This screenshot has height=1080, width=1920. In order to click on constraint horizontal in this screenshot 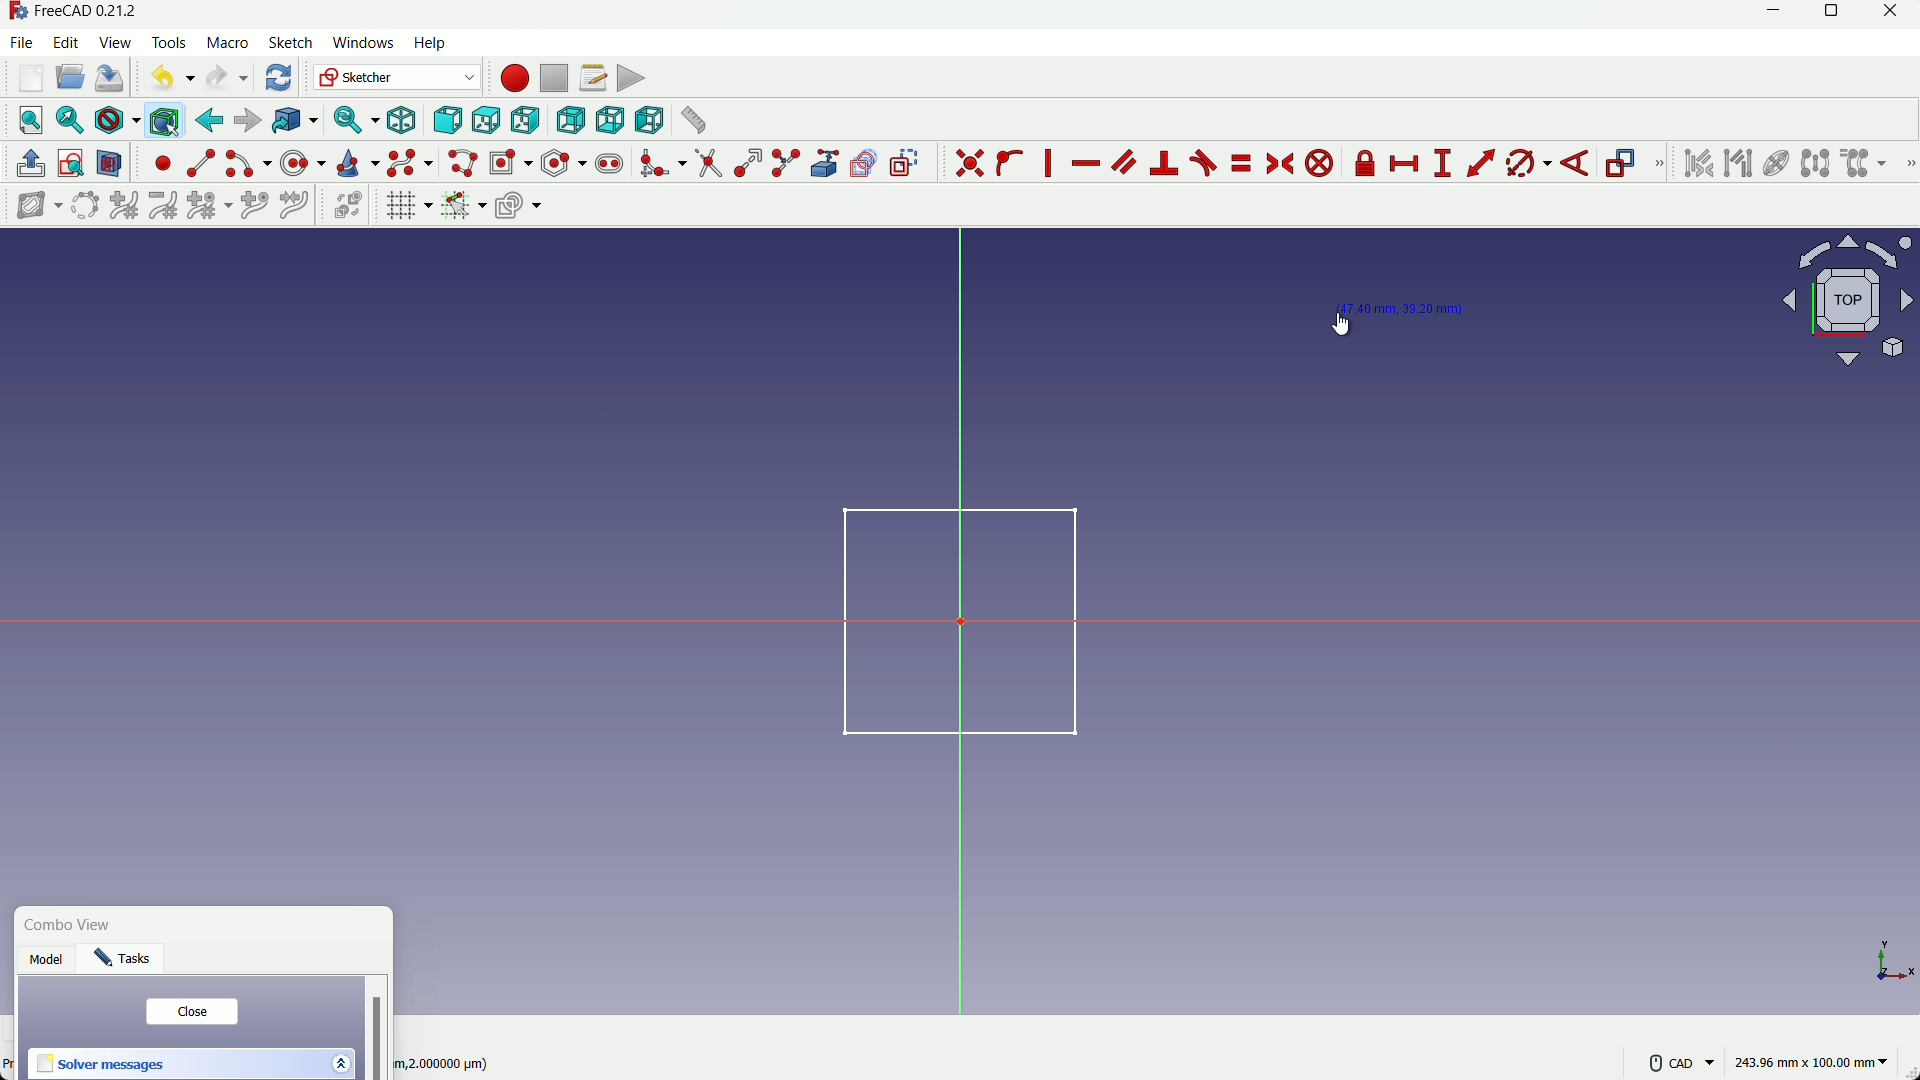, I will do `click(1085, 165)`.